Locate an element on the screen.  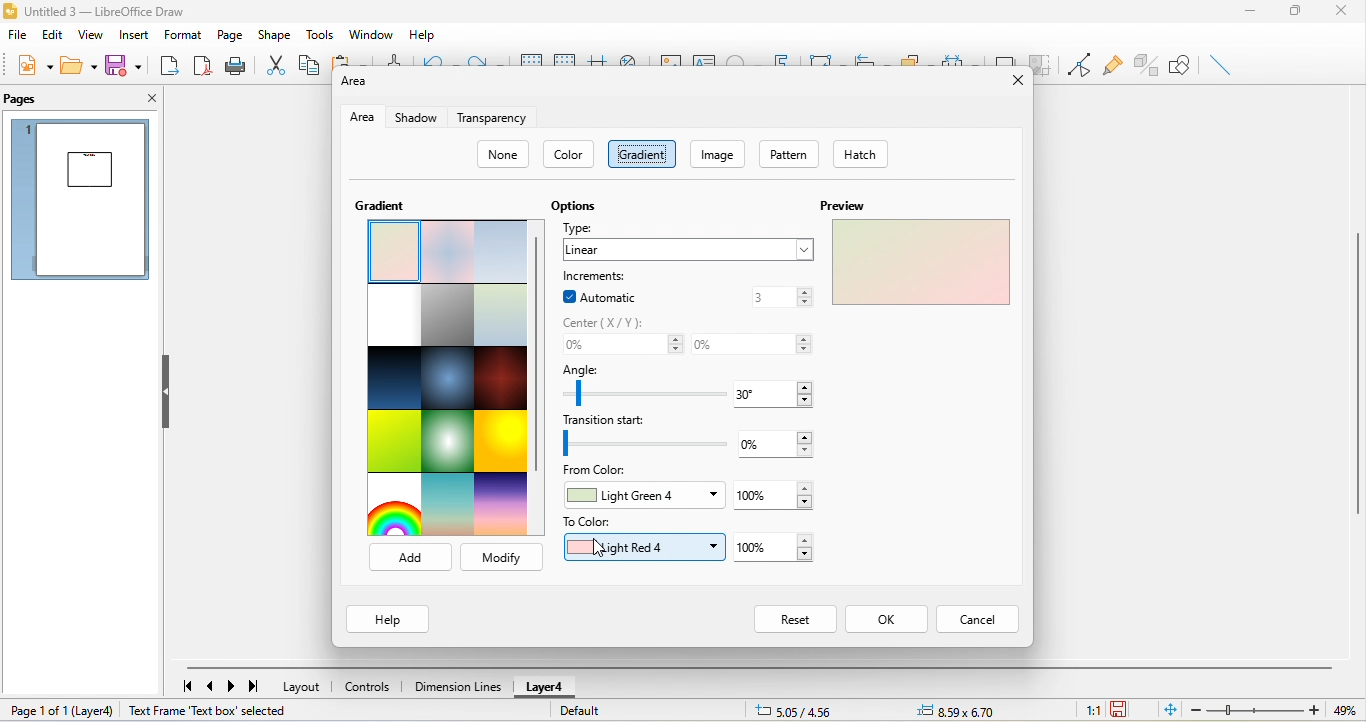
to color is located at coordinates (591, 523).